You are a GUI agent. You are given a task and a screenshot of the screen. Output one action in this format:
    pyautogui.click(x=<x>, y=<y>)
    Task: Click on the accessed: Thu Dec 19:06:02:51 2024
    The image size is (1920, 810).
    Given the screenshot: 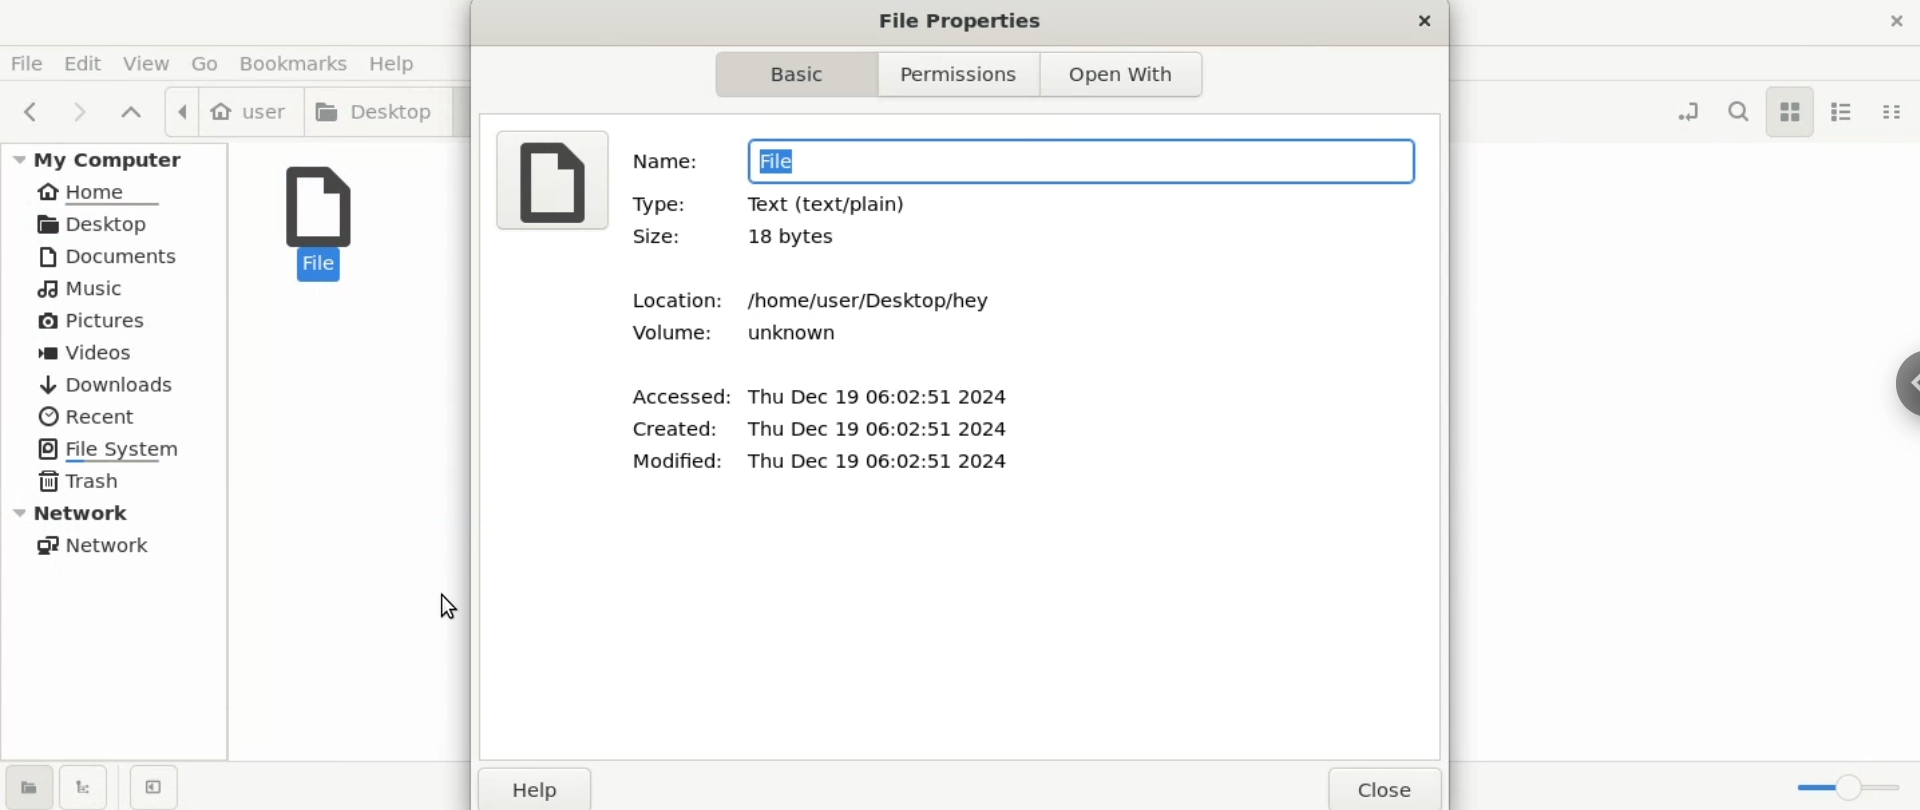 What is the action you would take?
    pyautogui.click(x=823, y=393)
    